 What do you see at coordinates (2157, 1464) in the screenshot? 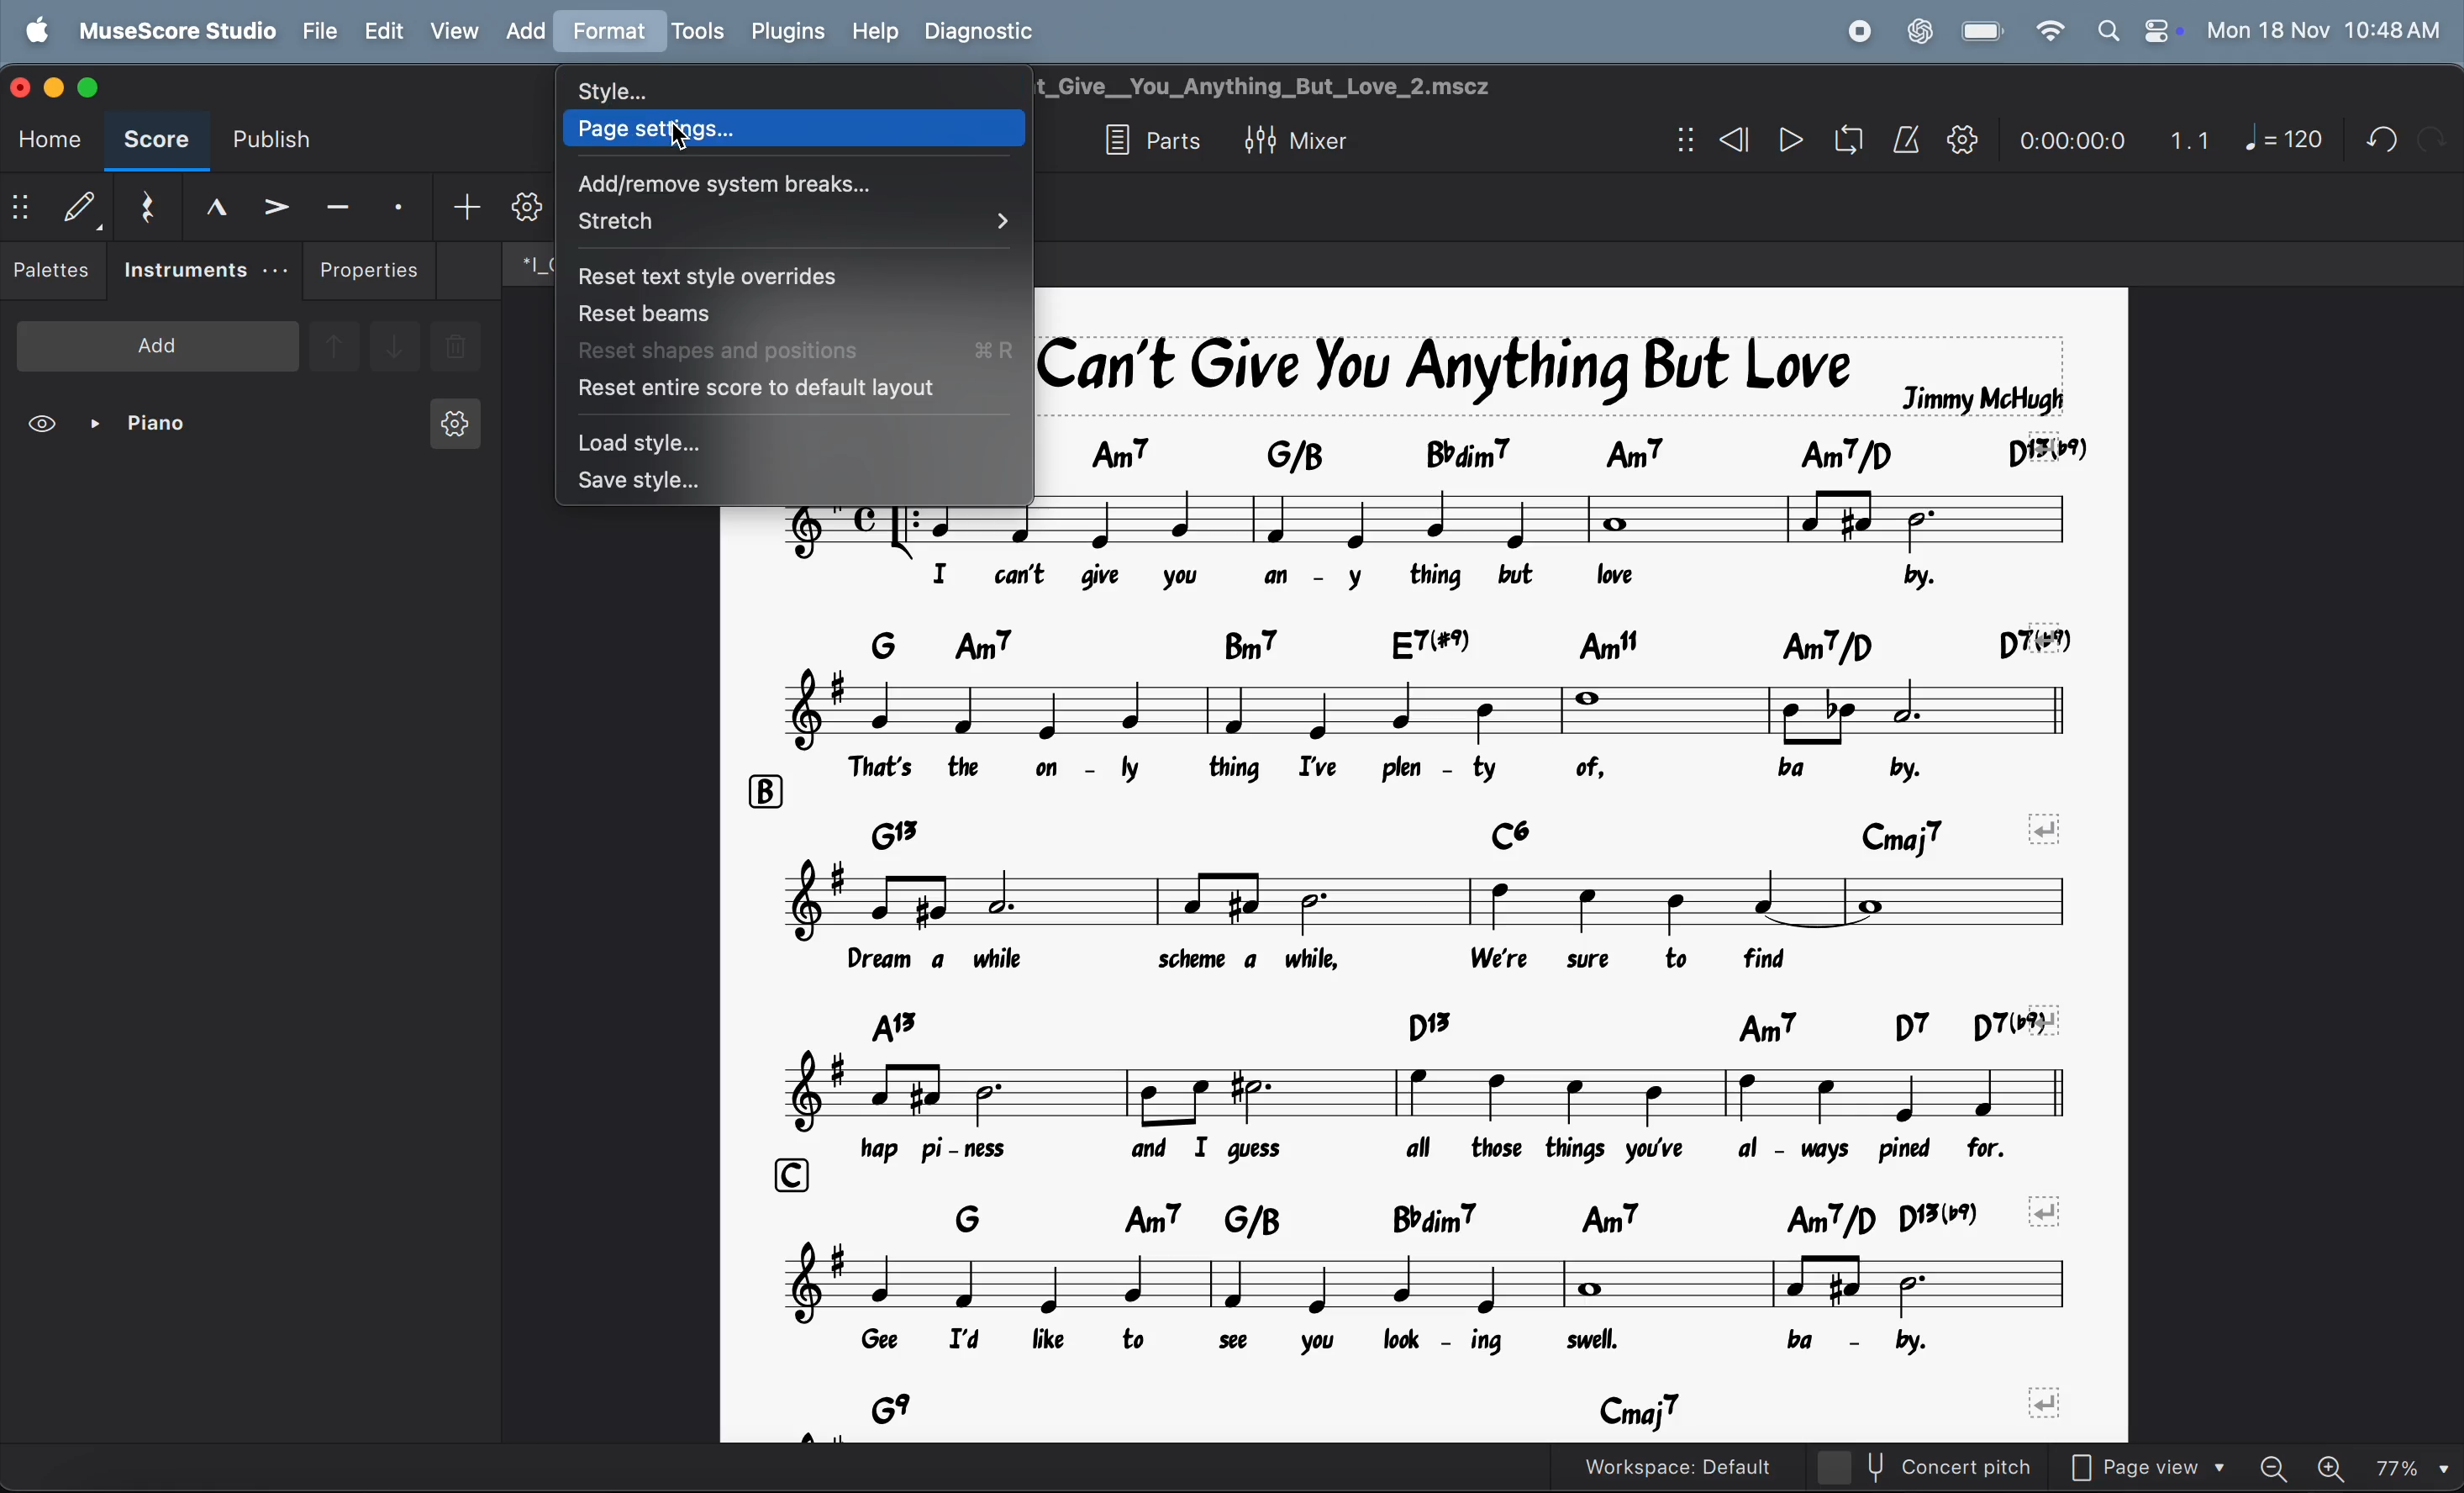
I see `page view` at bounding box center [2157, 1464].